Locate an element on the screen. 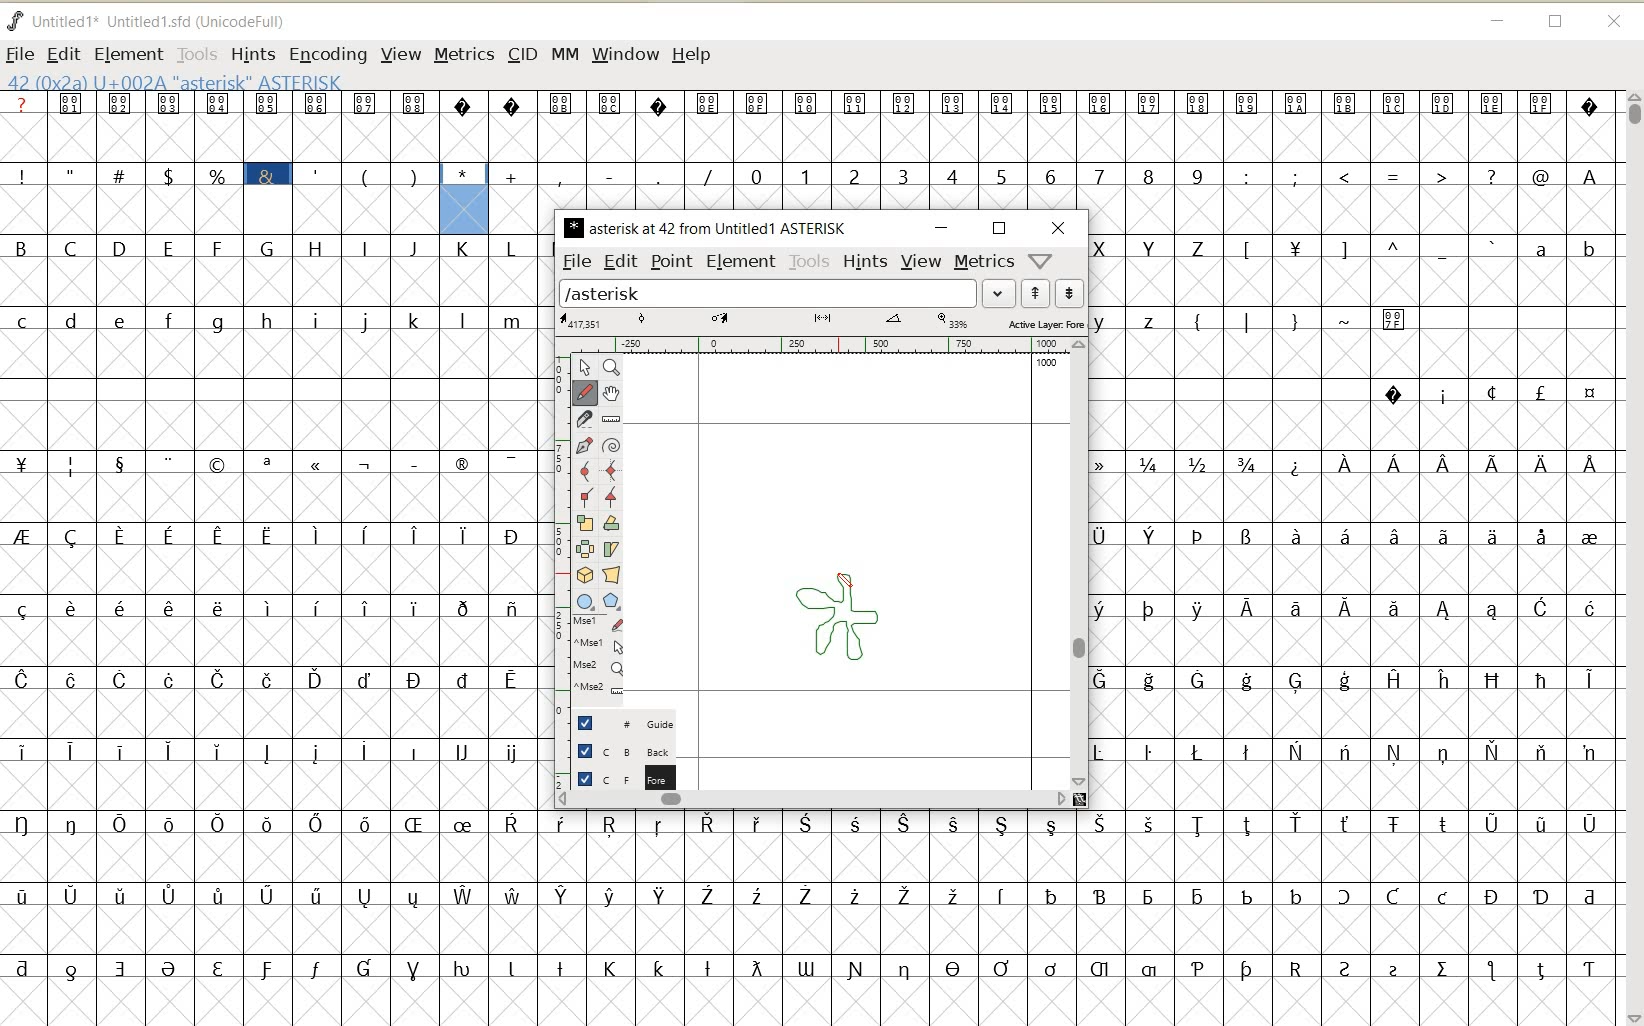 The height and width of the screenshot is (1026, 1644). measure distance, angle between points is located at coordinates (611, 421).